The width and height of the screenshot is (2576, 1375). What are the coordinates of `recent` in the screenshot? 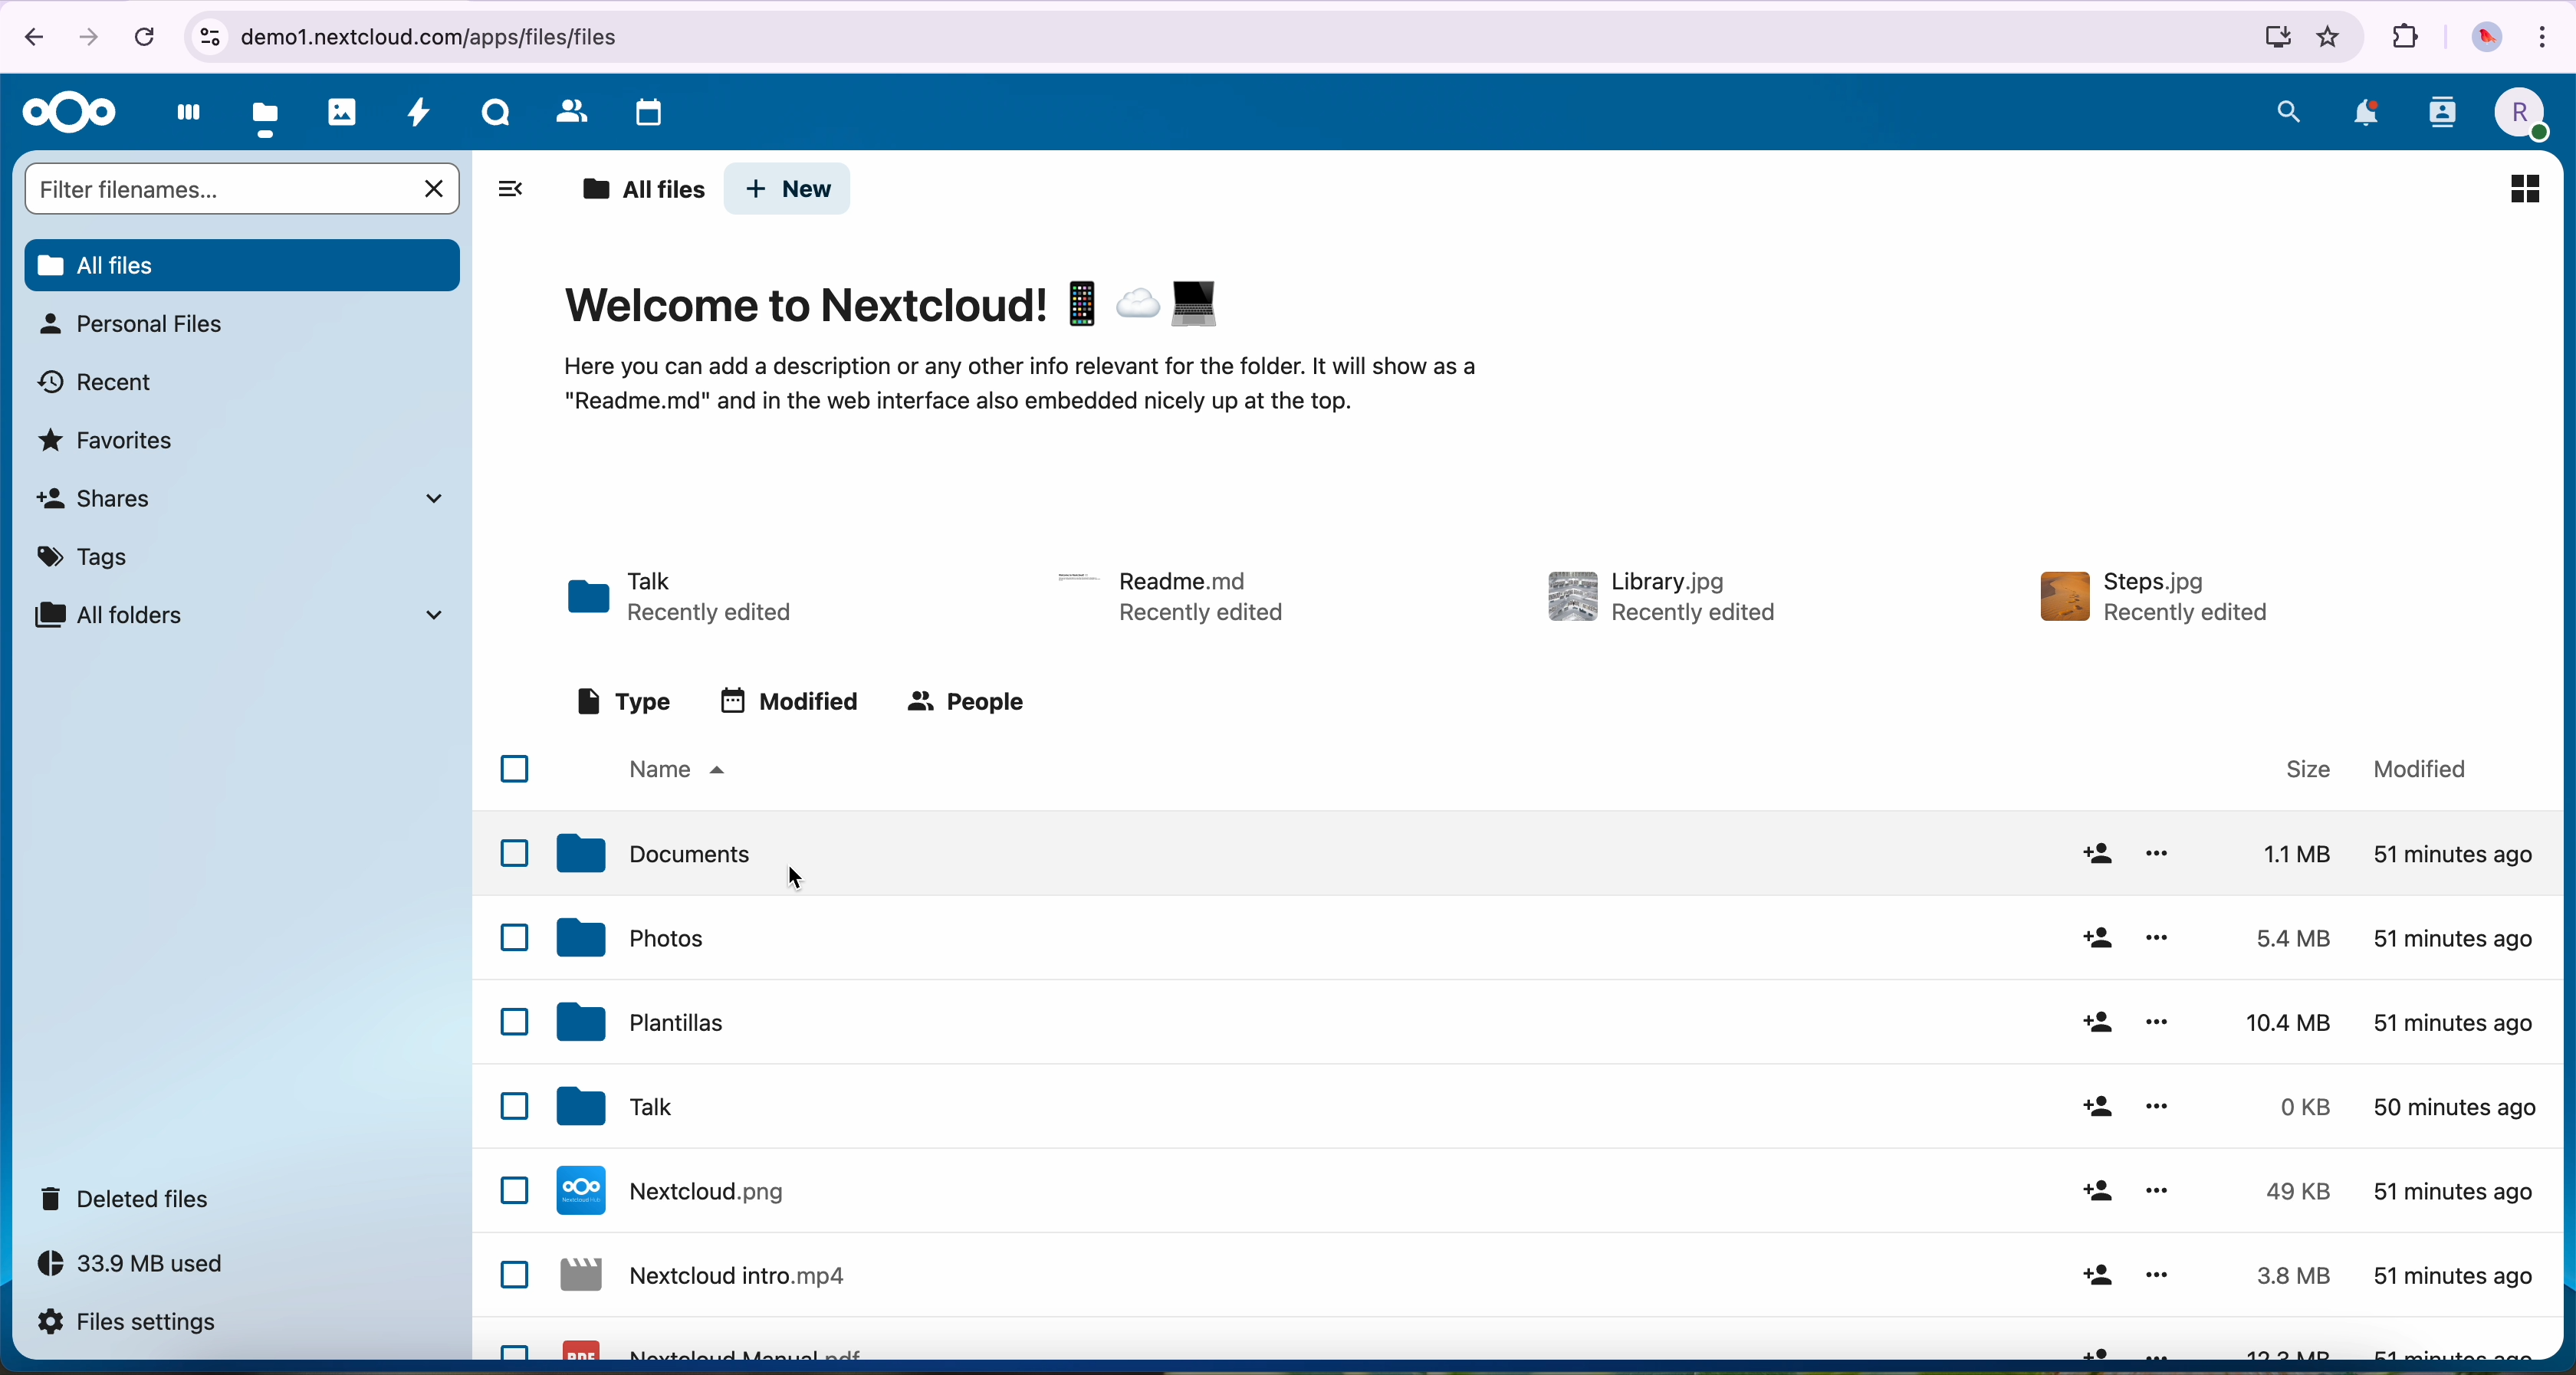 It's located at (98, 380).